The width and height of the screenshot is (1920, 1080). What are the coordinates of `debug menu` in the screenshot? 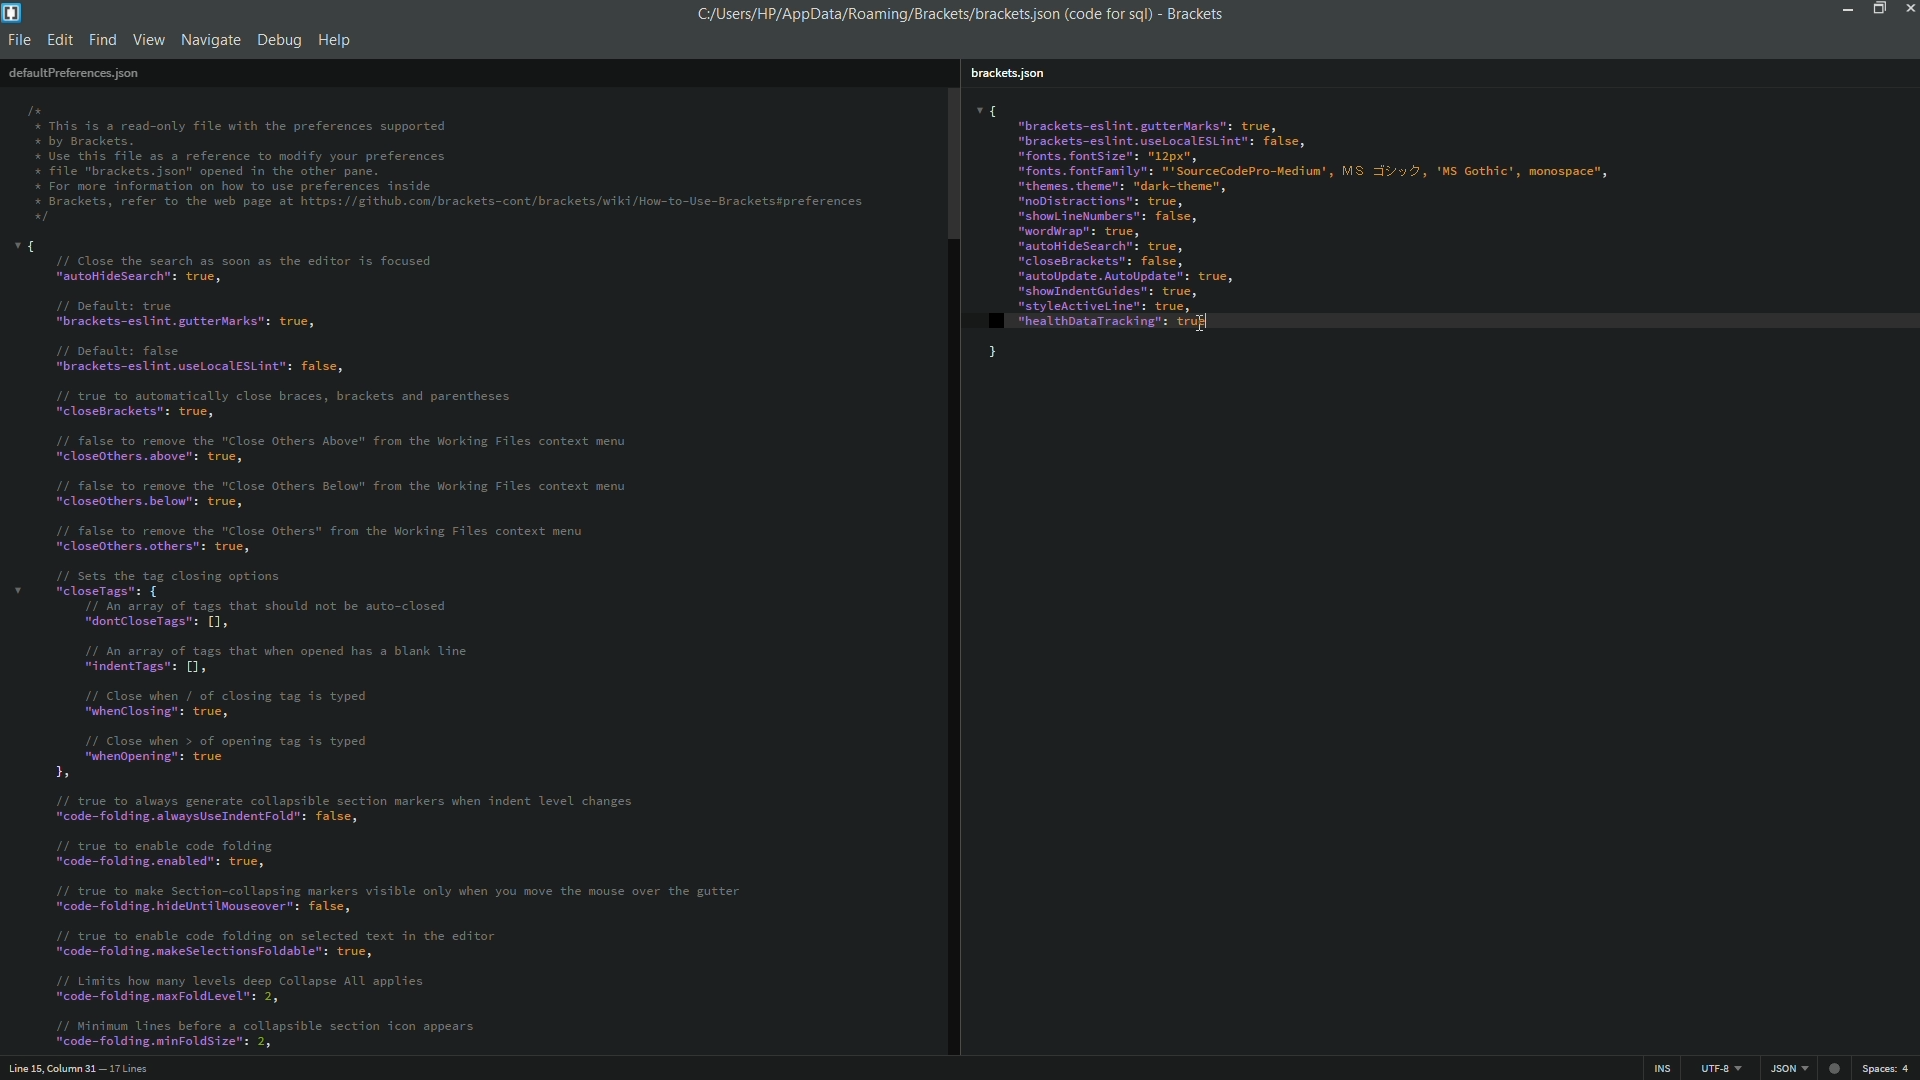 It's located at (278, 39).